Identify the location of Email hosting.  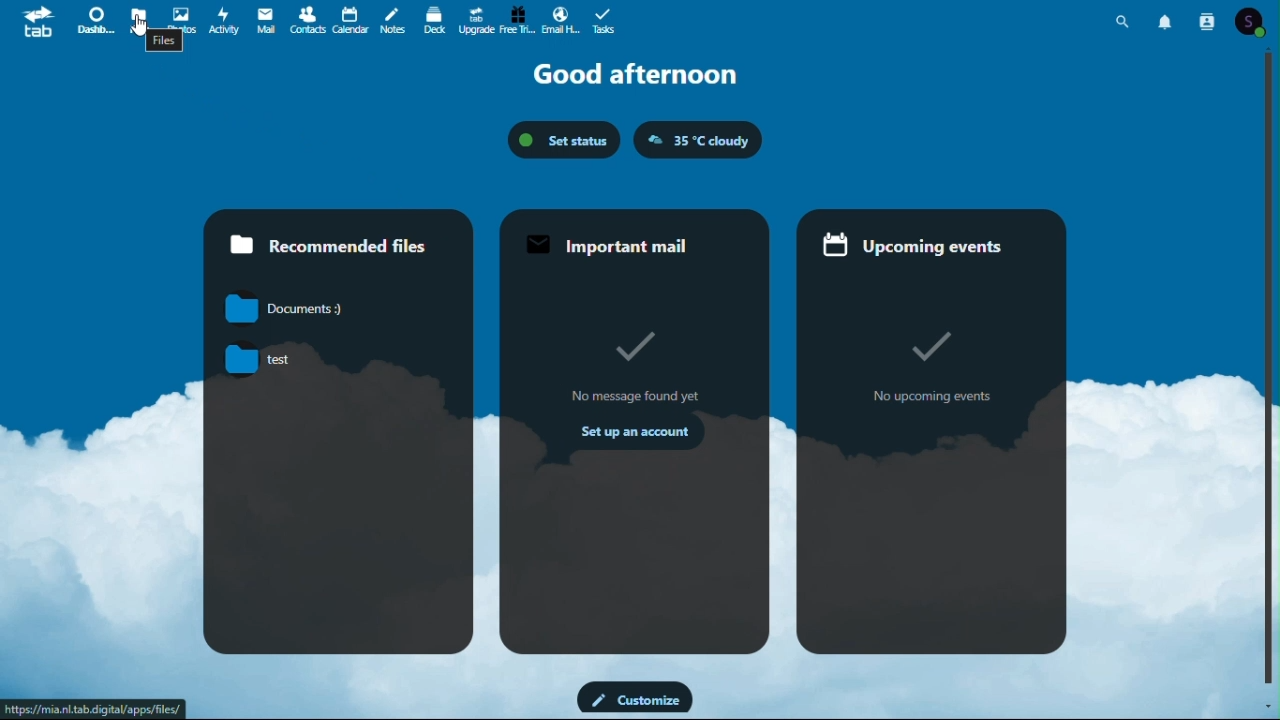
(559, 20).